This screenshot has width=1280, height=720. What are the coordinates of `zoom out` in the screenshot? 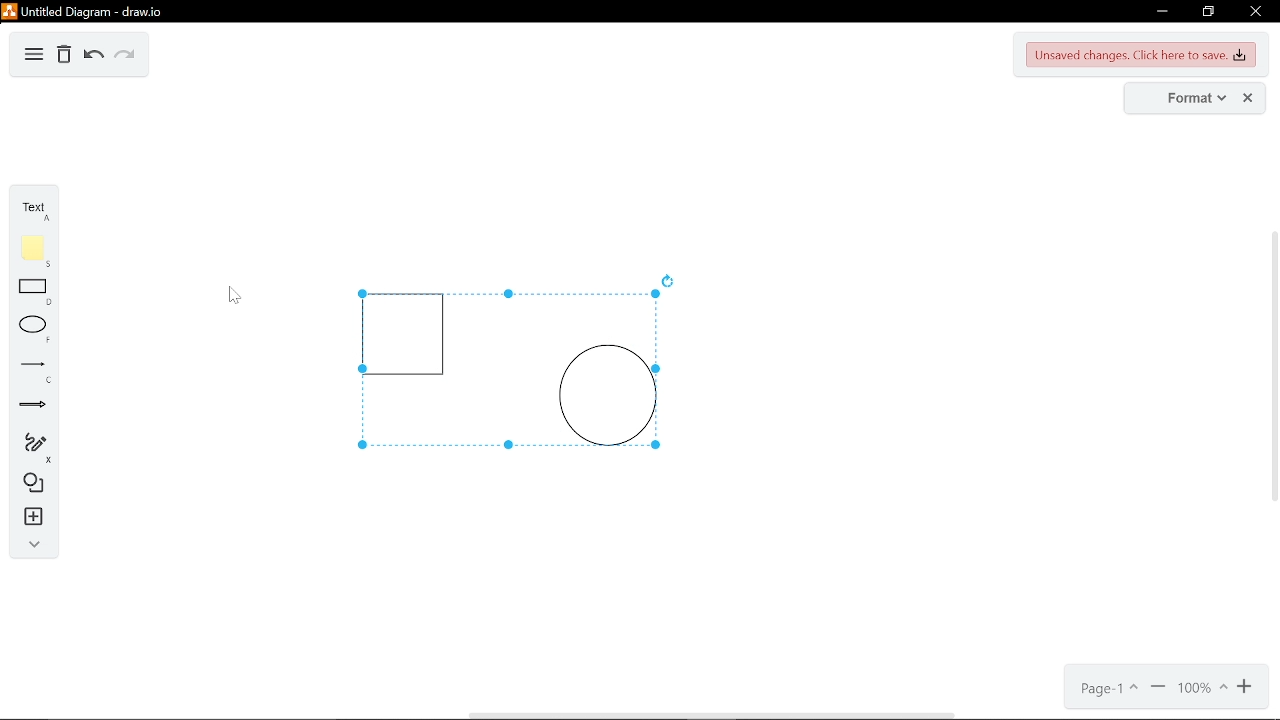 It's located at (1158, 689).